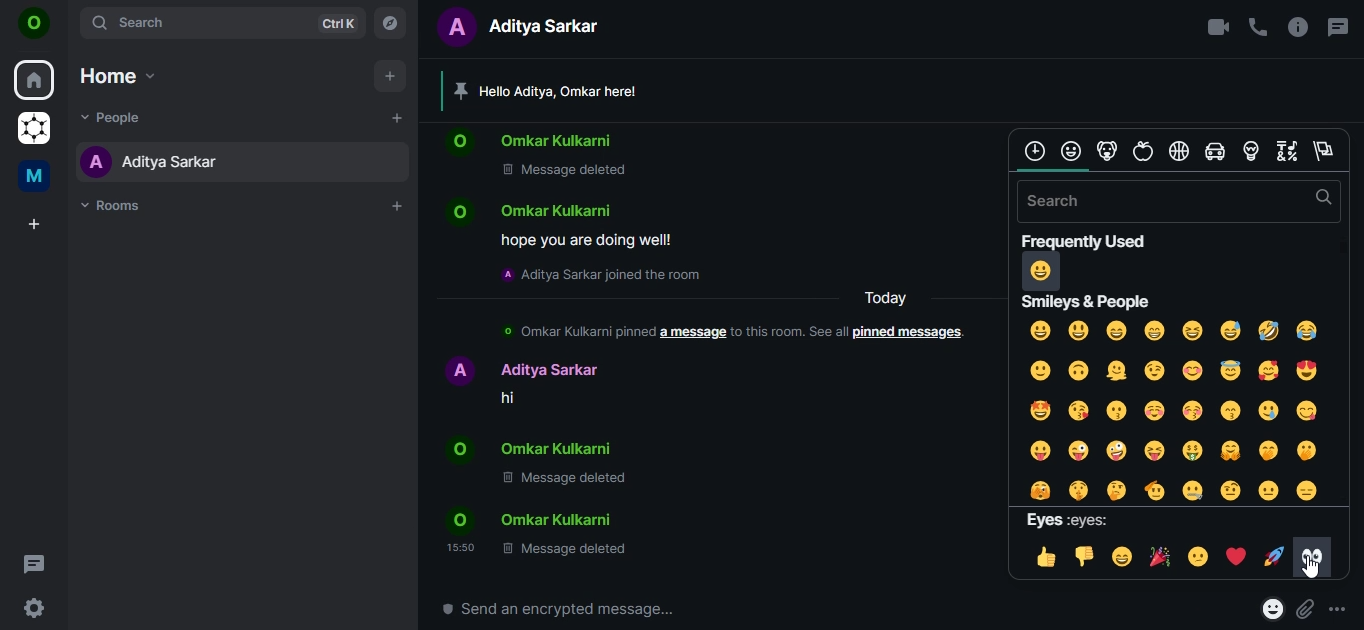  What do you see at coordinates (1273, 554) in the screenshot?
I see `` at bounding box center [1273, 554].